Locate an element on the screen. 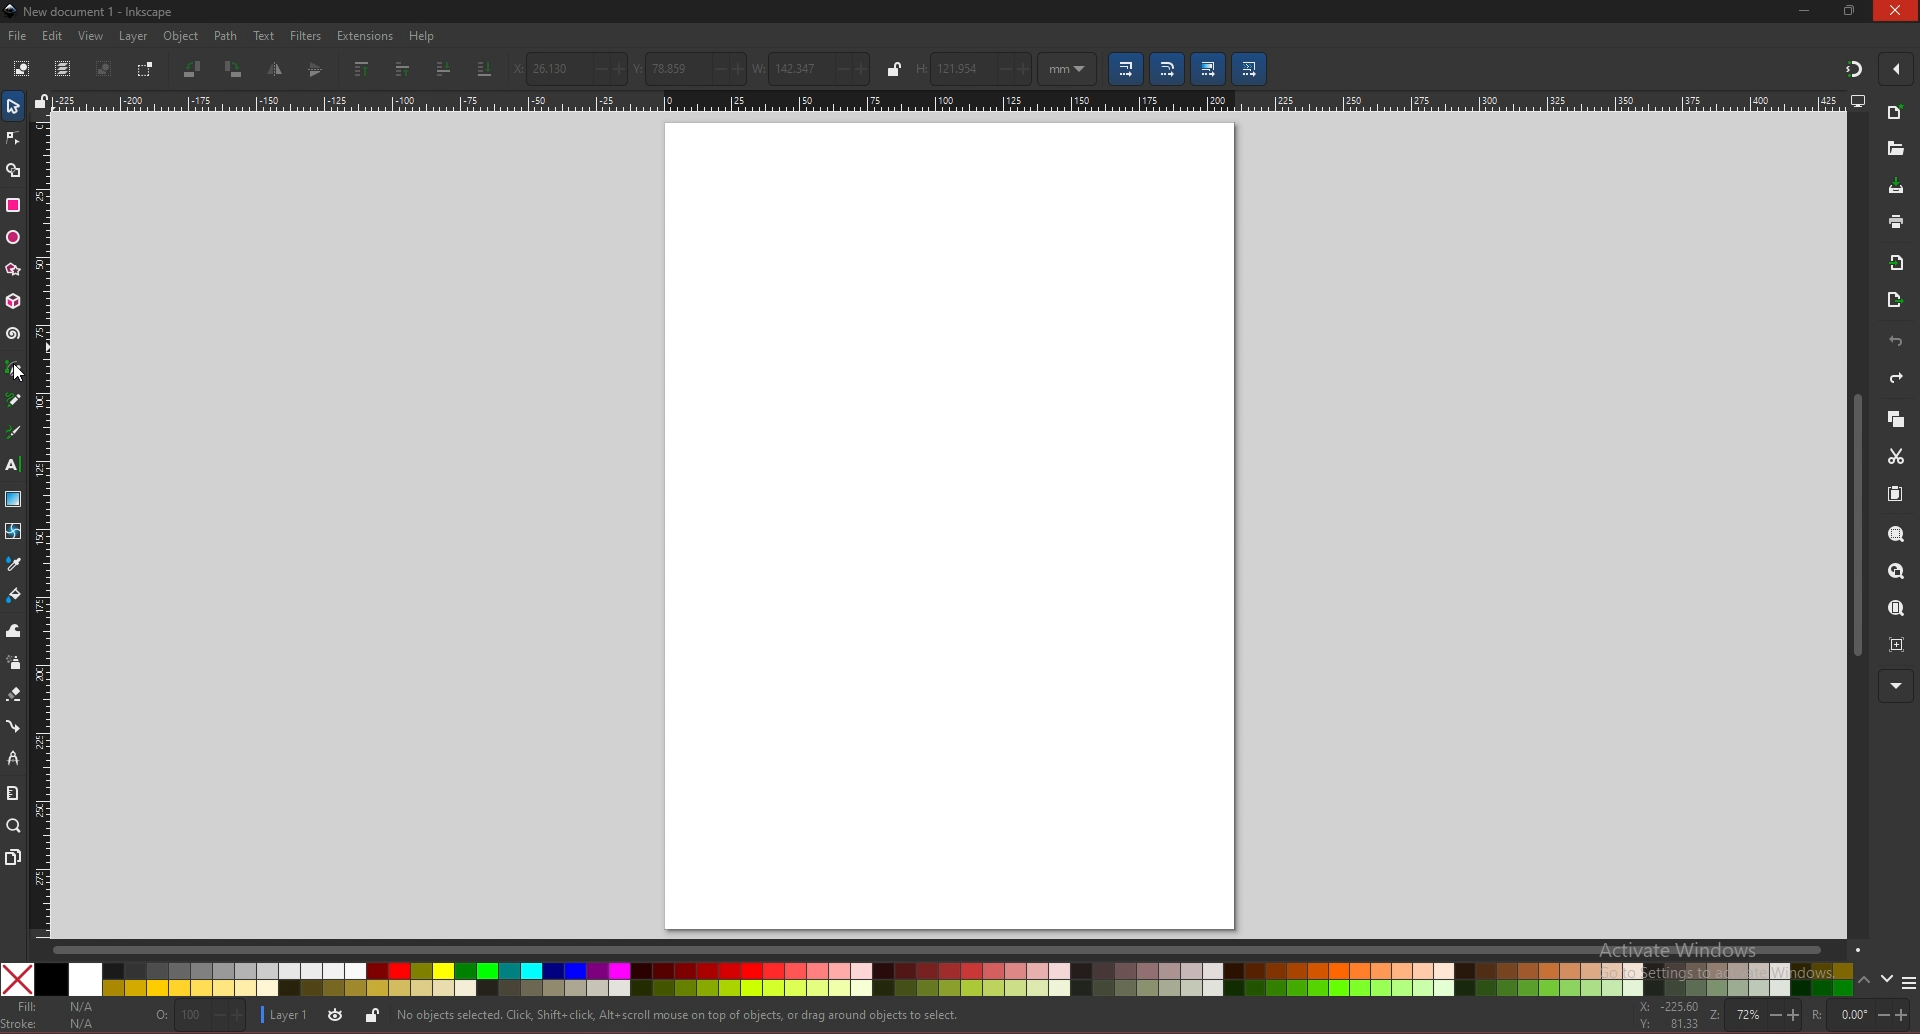 The image size is (1920, 1034). stars and polygons is located at coordinates (14, 270).